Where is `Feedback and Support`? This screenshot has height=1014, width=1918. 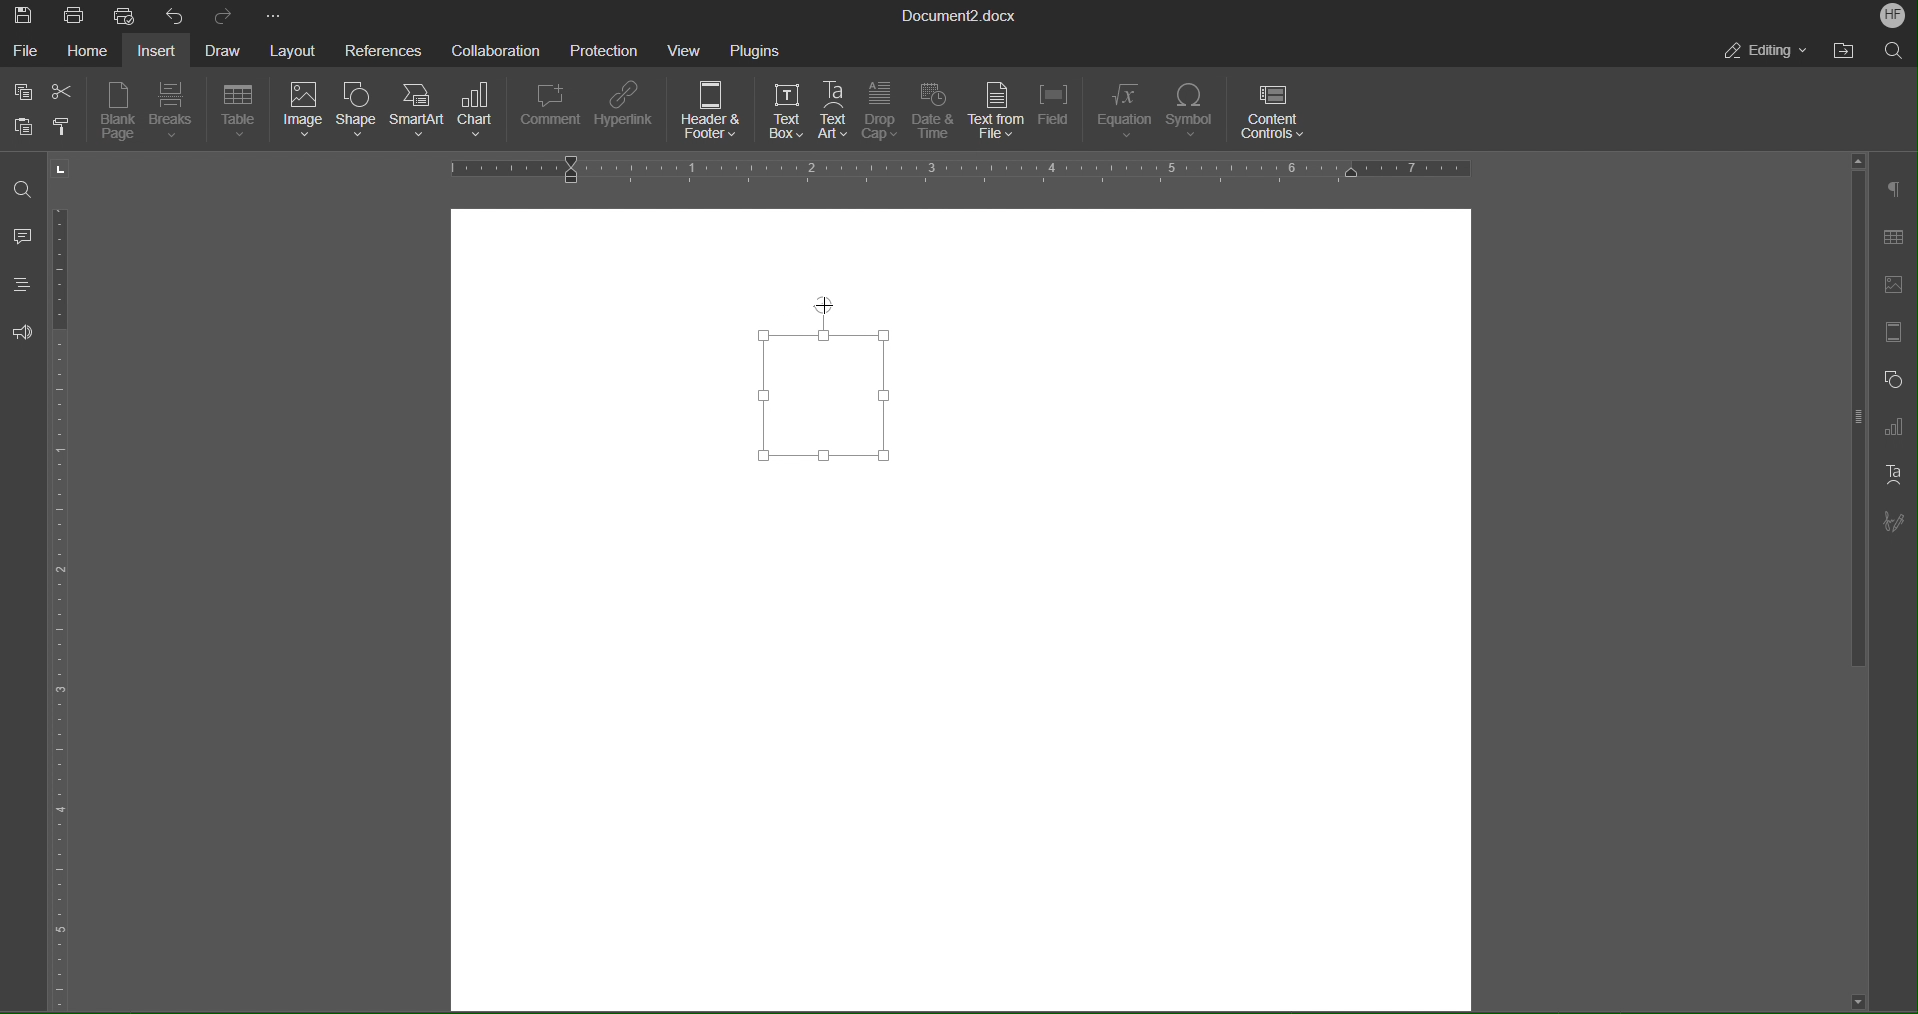 Feedback and Support is located at coordinates (22, 332).